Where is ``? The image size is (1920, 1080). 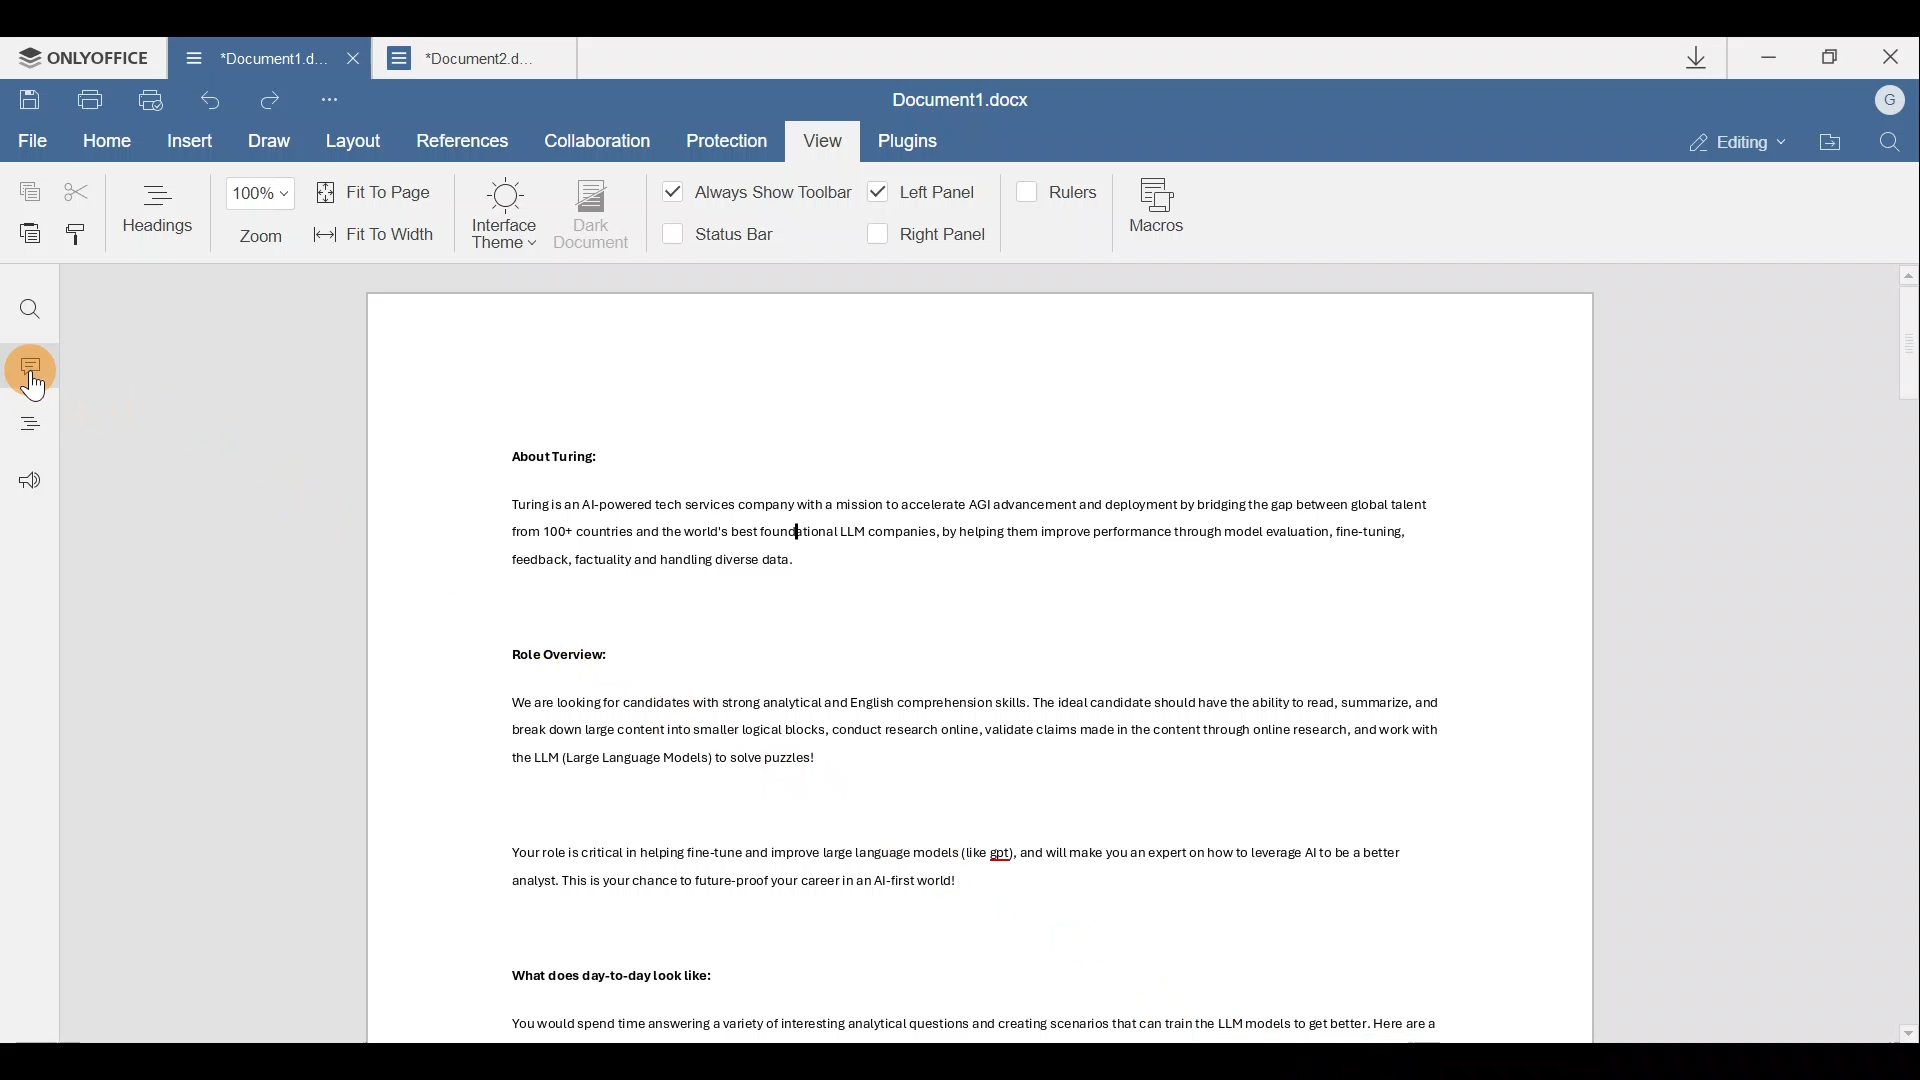  is located at coordinates (978, 734).